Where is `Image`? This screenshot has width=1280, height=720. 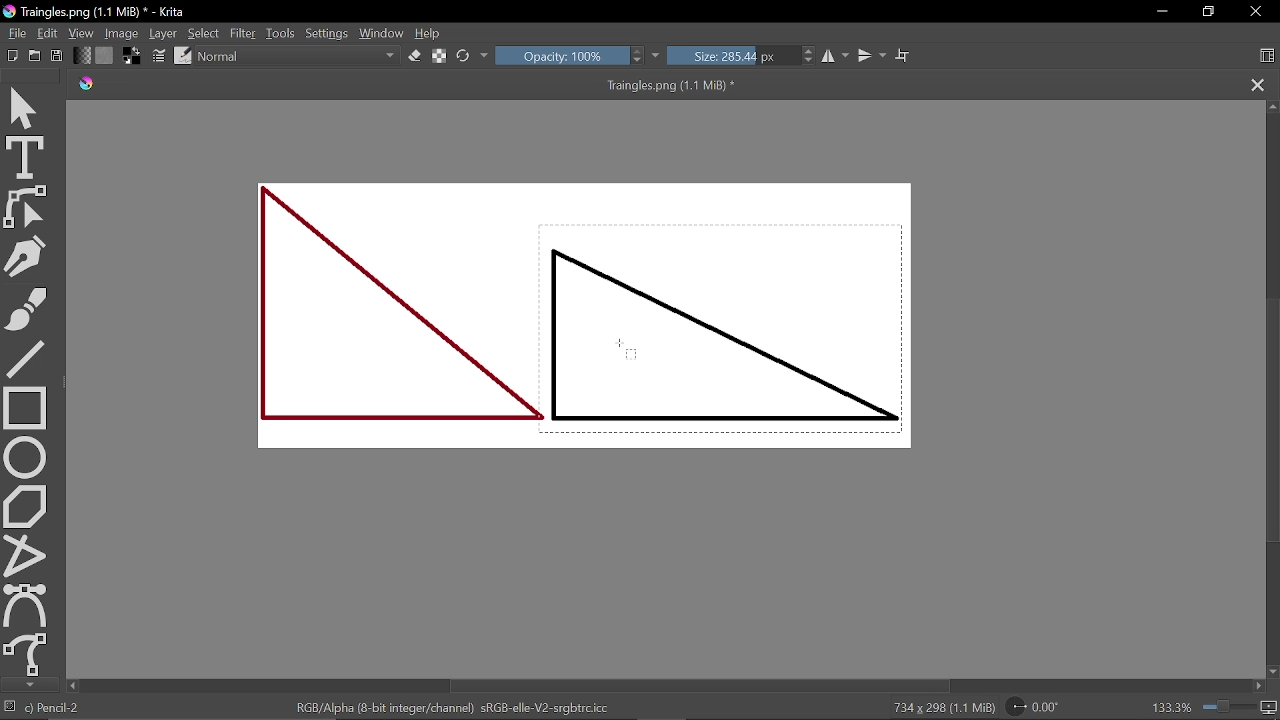 Image is located at coordinates (122, 33).